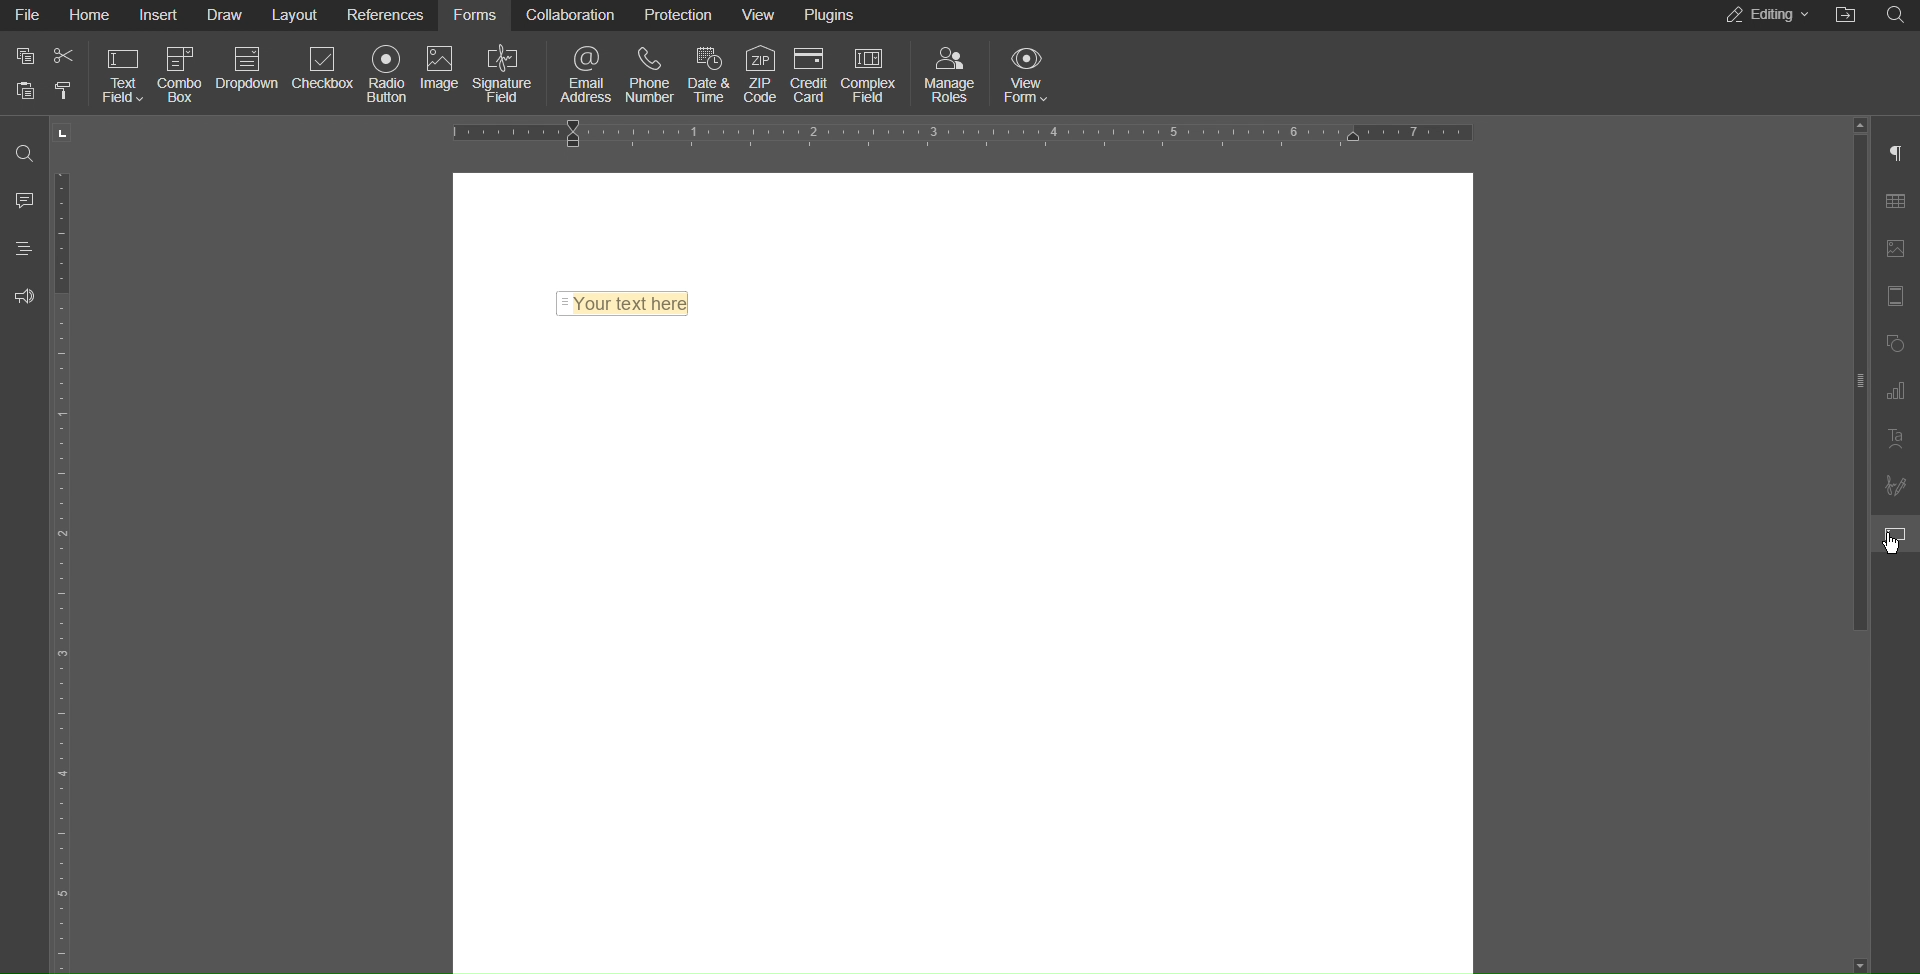 Image resolution: width=1920 pixels, height=974 pixels. I want to click on Forms, so click(477, 17).